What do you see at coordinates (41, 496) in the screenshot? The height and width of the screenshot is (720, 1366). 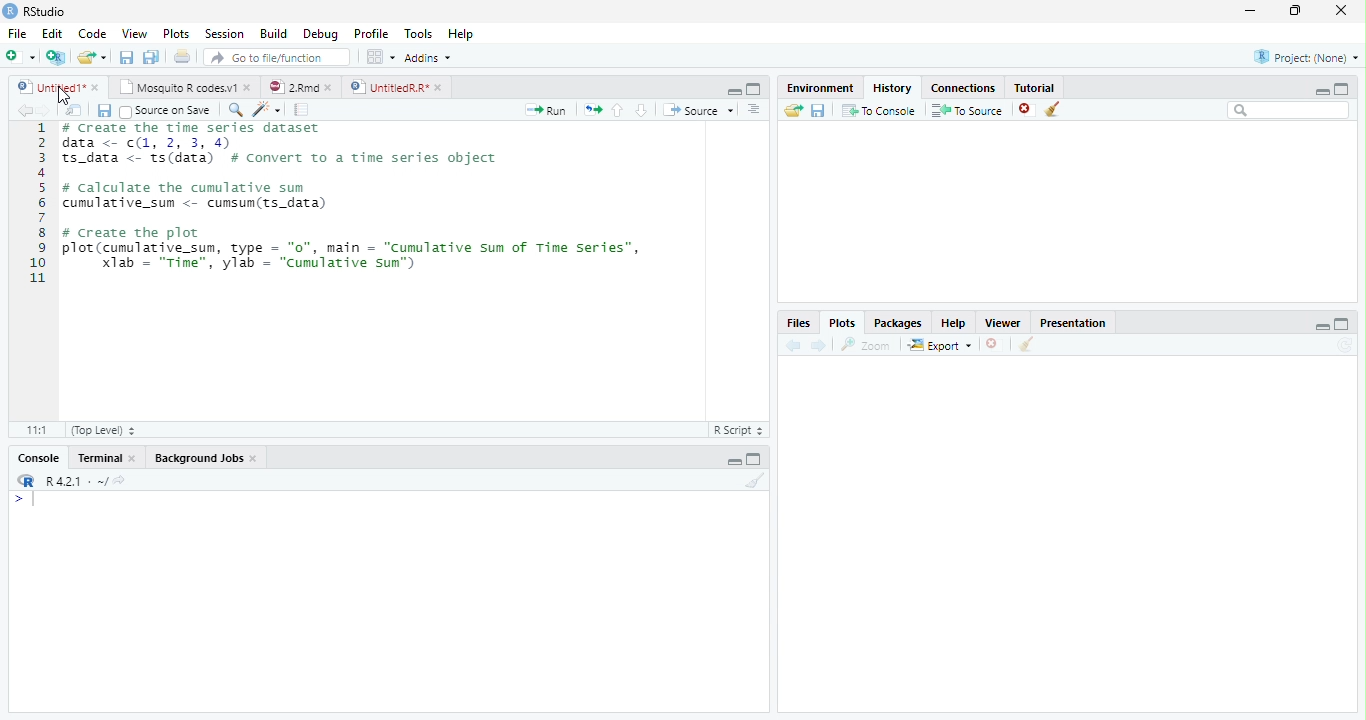 I see `Input Cursor` at bounding box center [41, 496].